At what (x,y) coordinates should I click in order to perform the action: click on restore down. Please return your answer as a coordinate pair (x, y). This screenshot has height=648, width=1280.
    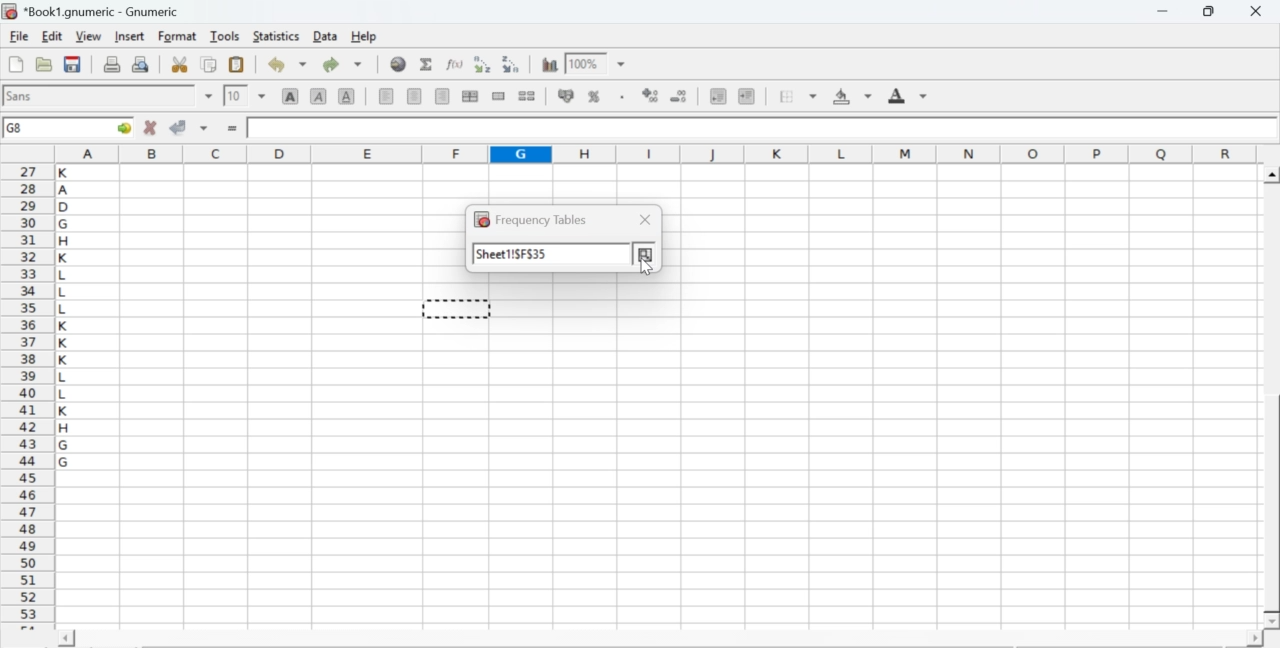
    Looking at the image, I should click on (1210, 12).